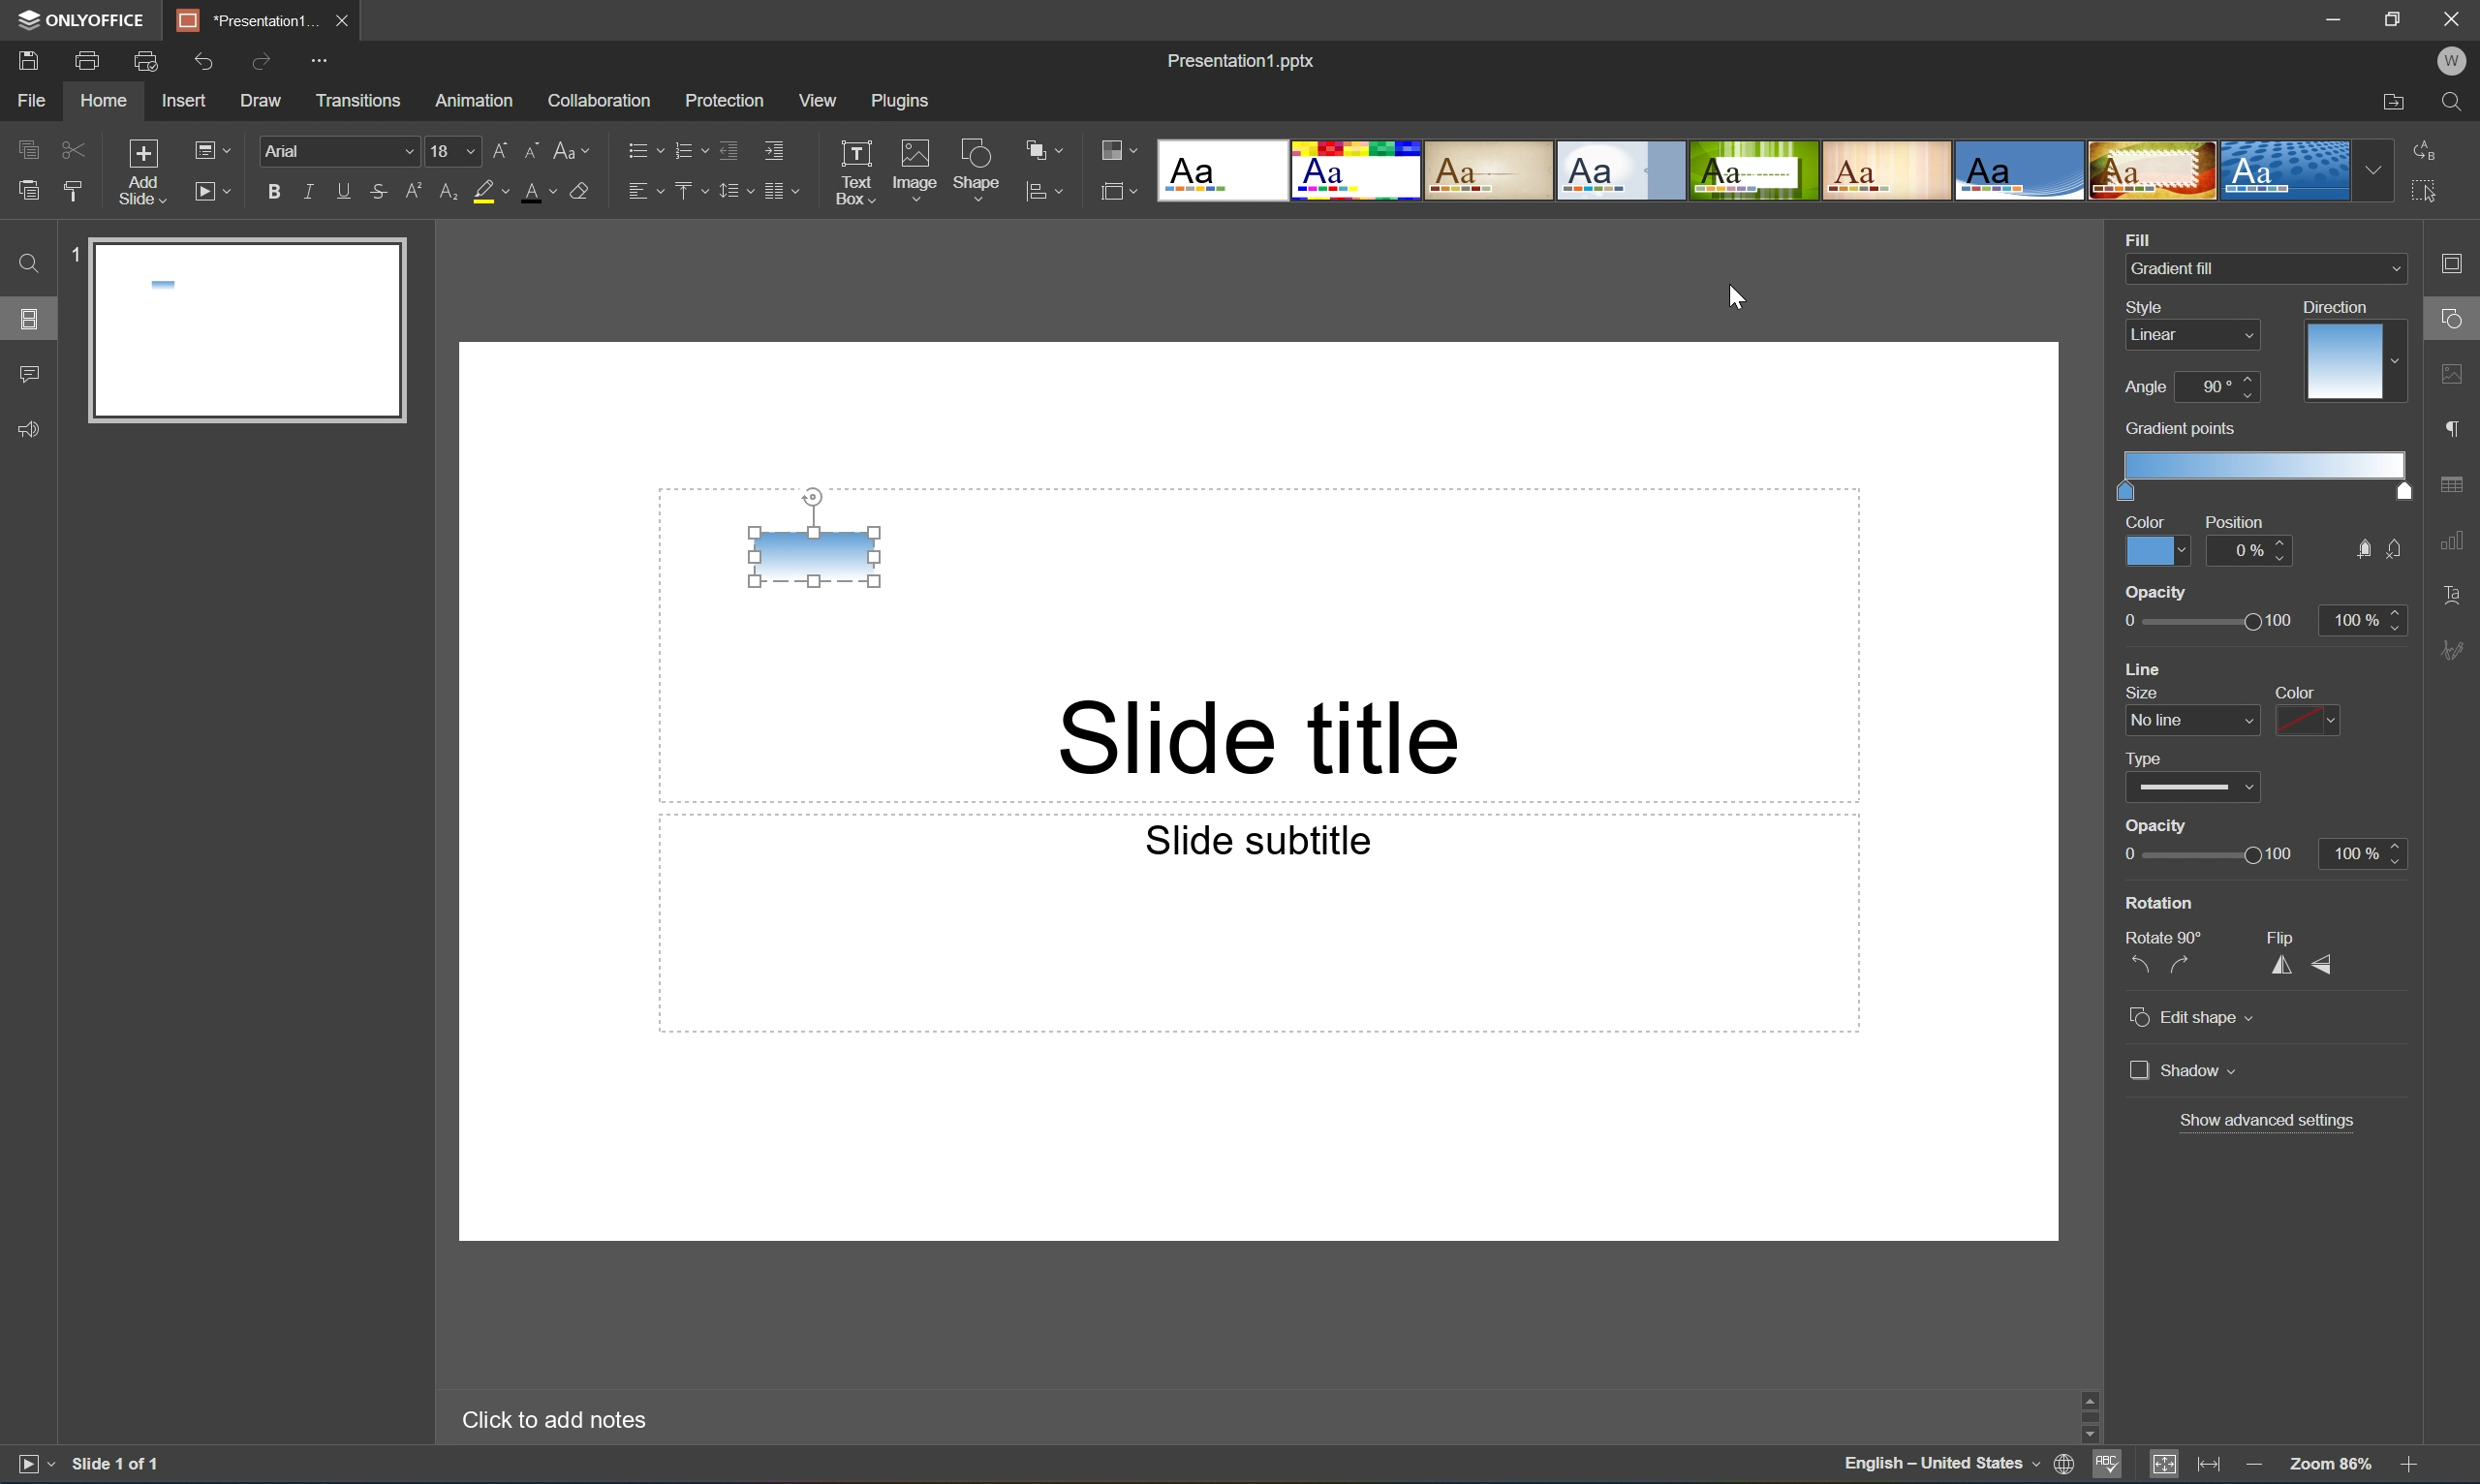 This screenshot has width=2480, height=1484. What do you see at coordinates (2138, 236) in the screenshot?
I see `Fill` at bounding box center [2138, 236].